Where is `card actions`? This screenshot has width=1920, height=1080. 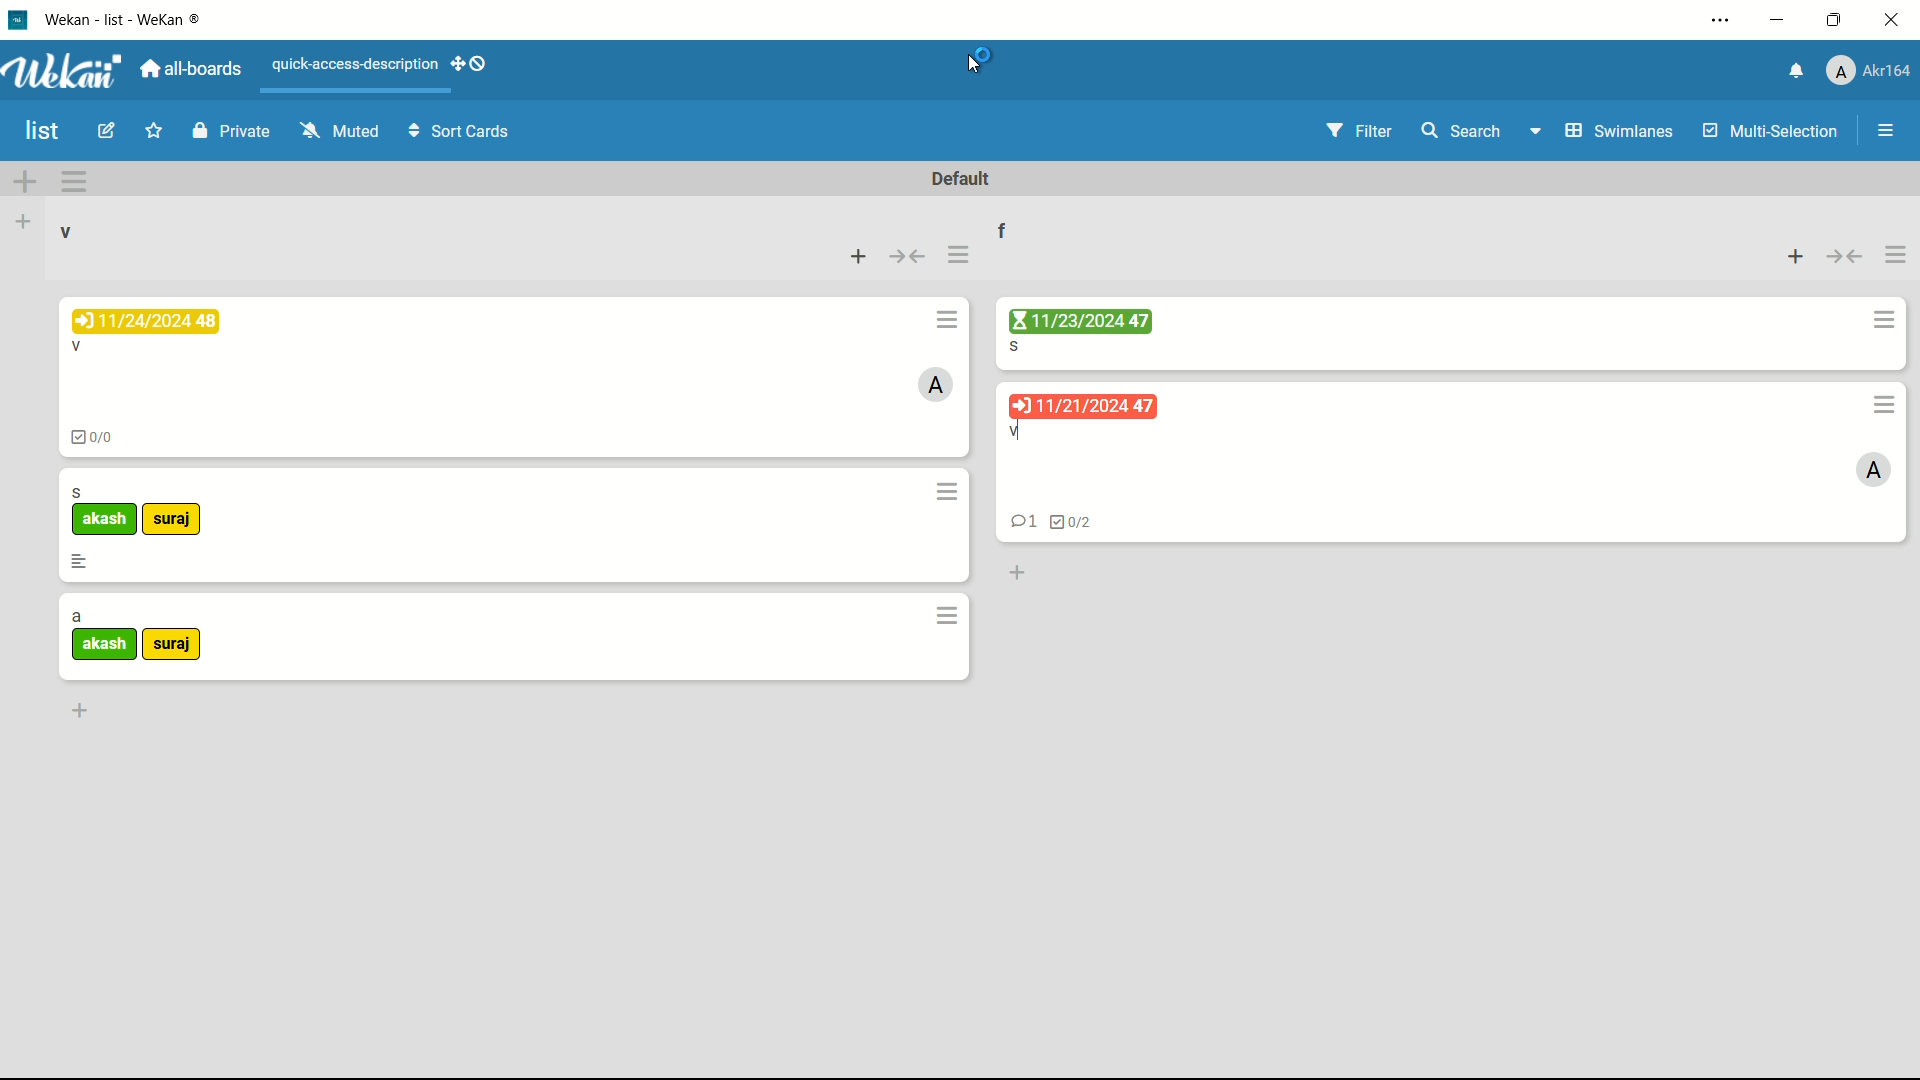 card actions is located at coordinates (950, 492).